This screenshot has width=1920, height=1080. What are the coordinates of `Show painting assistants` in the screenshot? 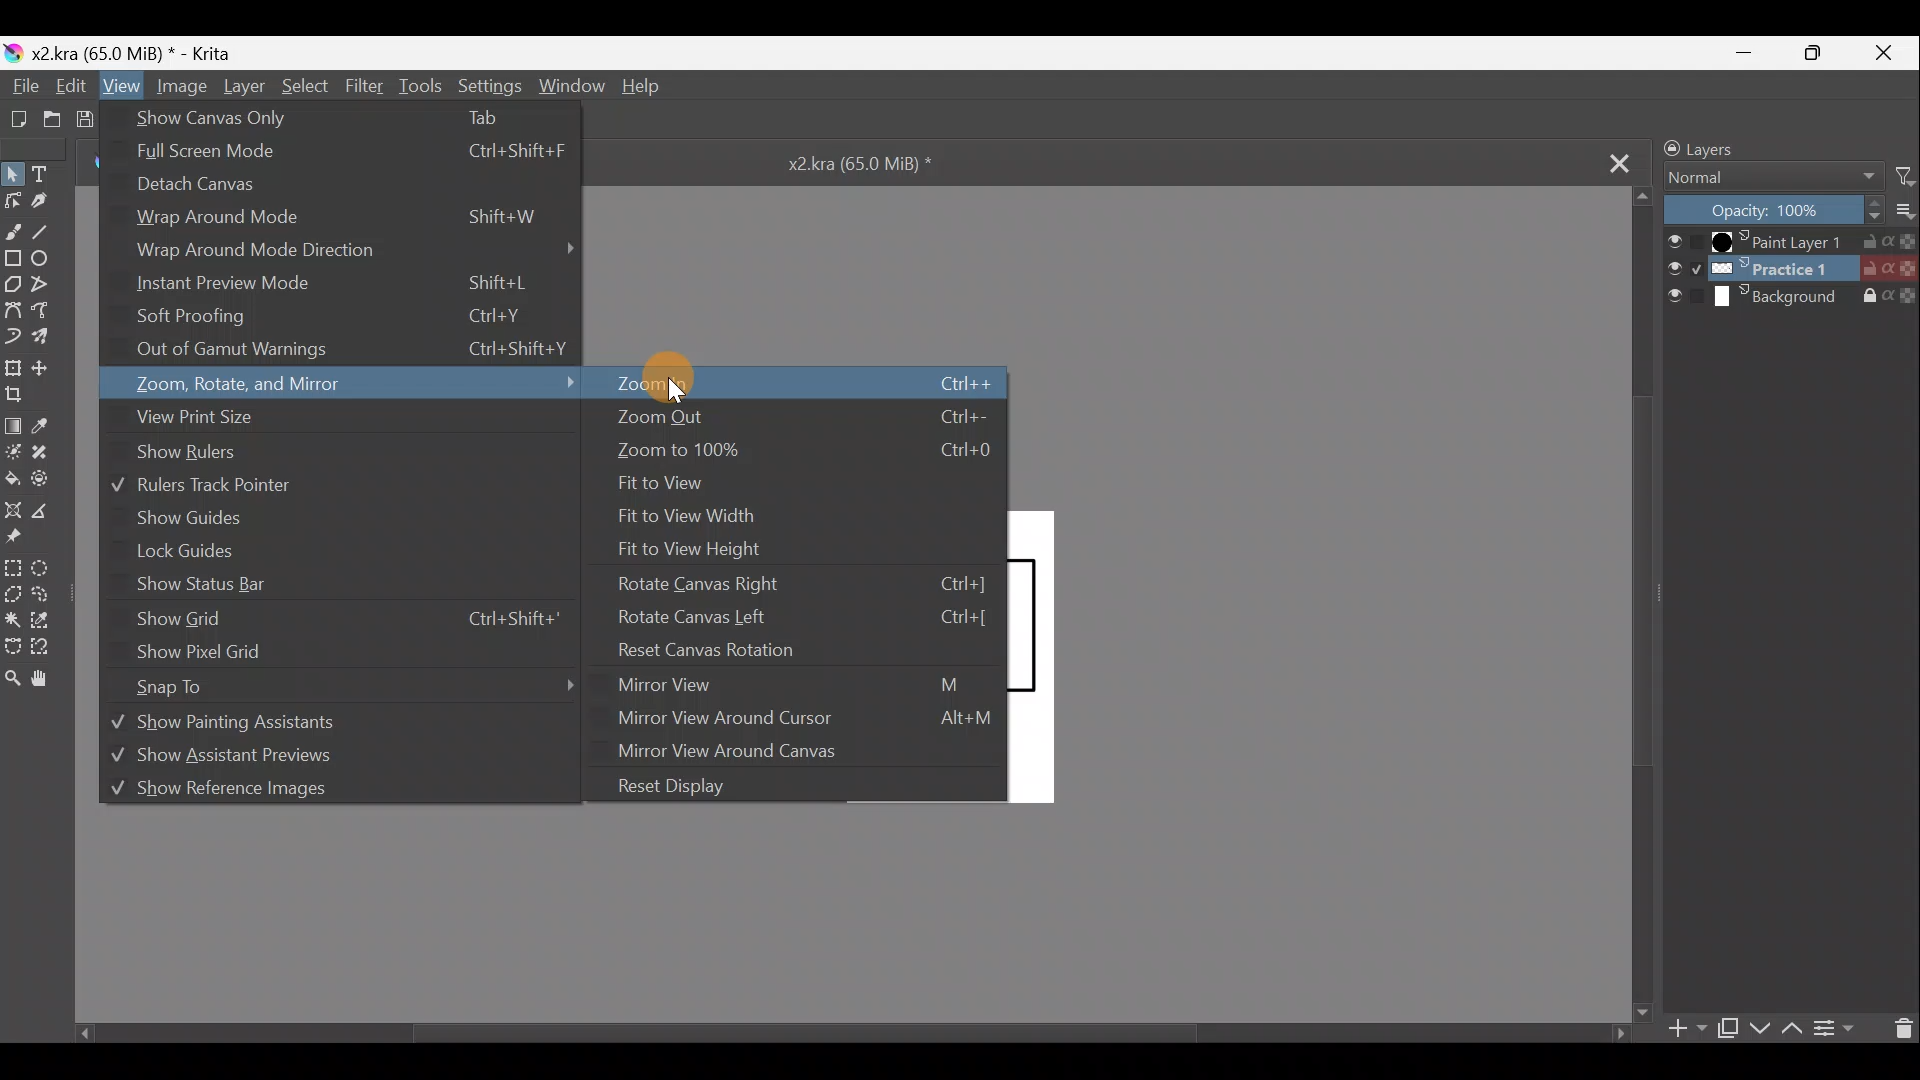 It's located at (276, 726).